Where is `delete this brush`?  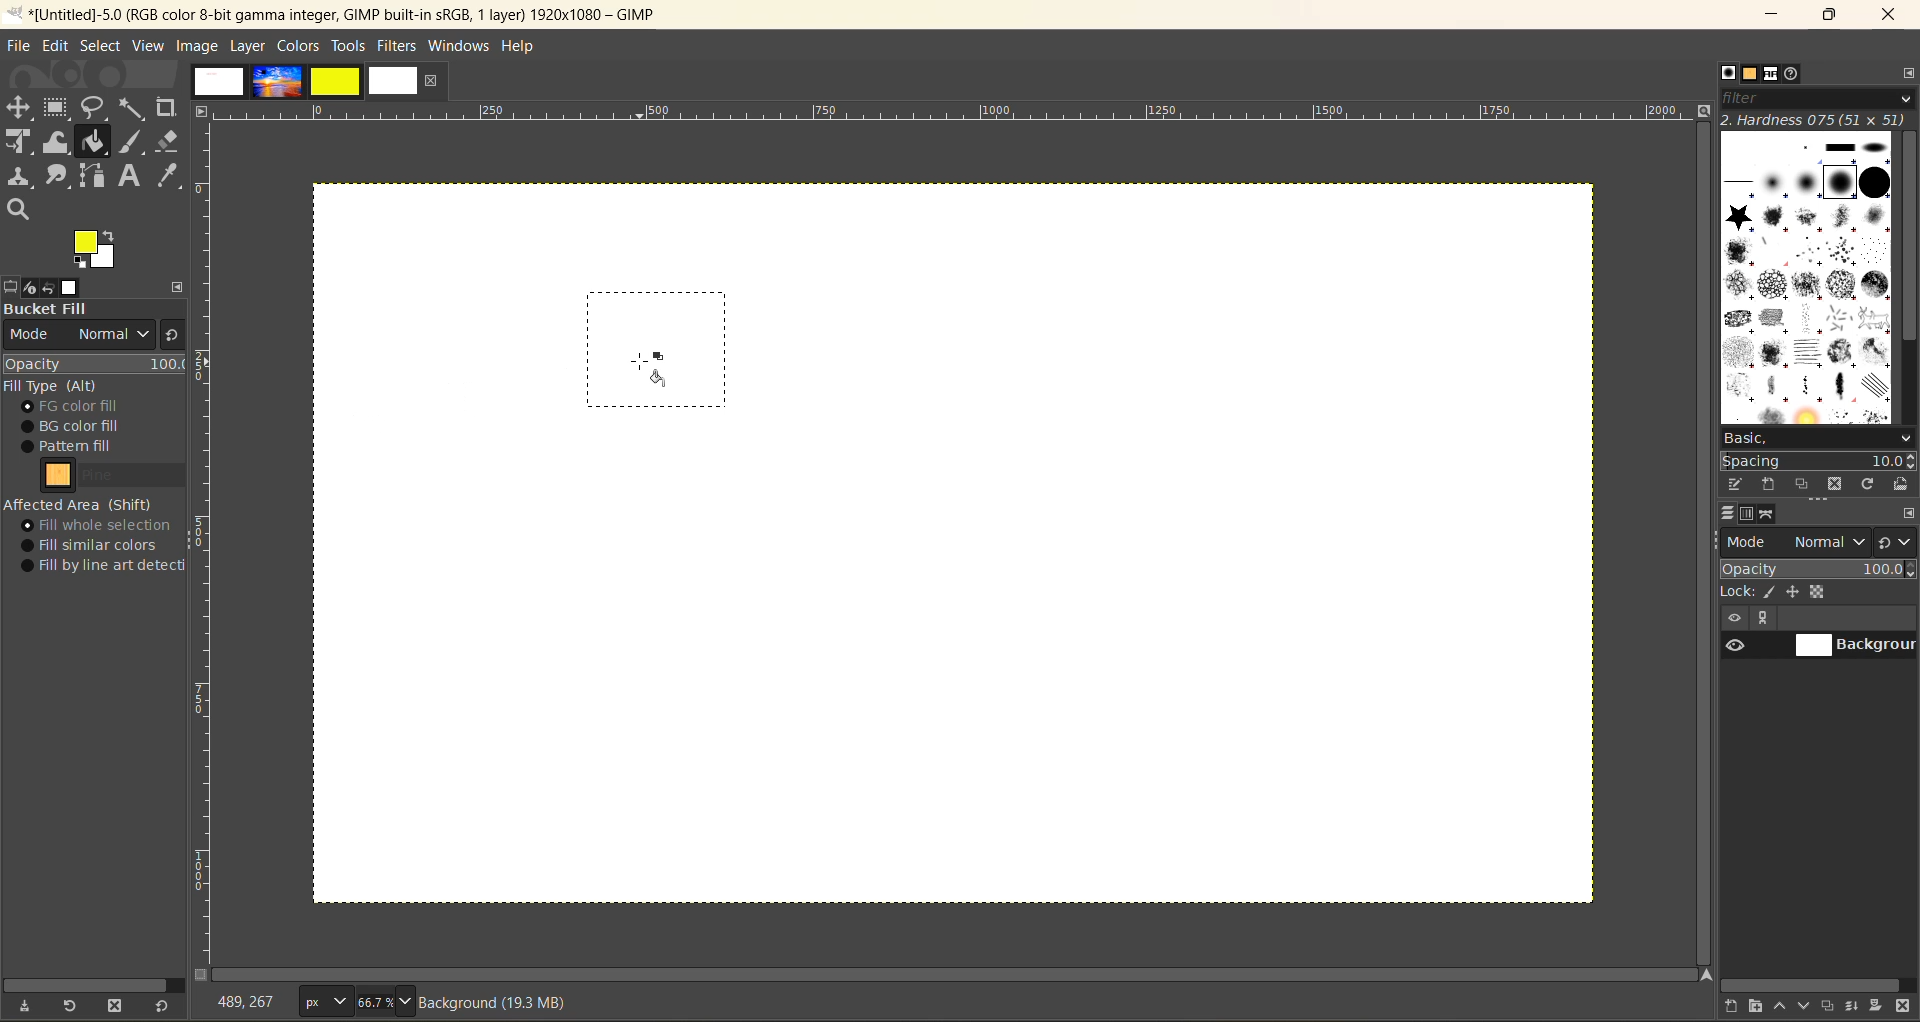 delete this brush is located at coordinates (1835, 484).